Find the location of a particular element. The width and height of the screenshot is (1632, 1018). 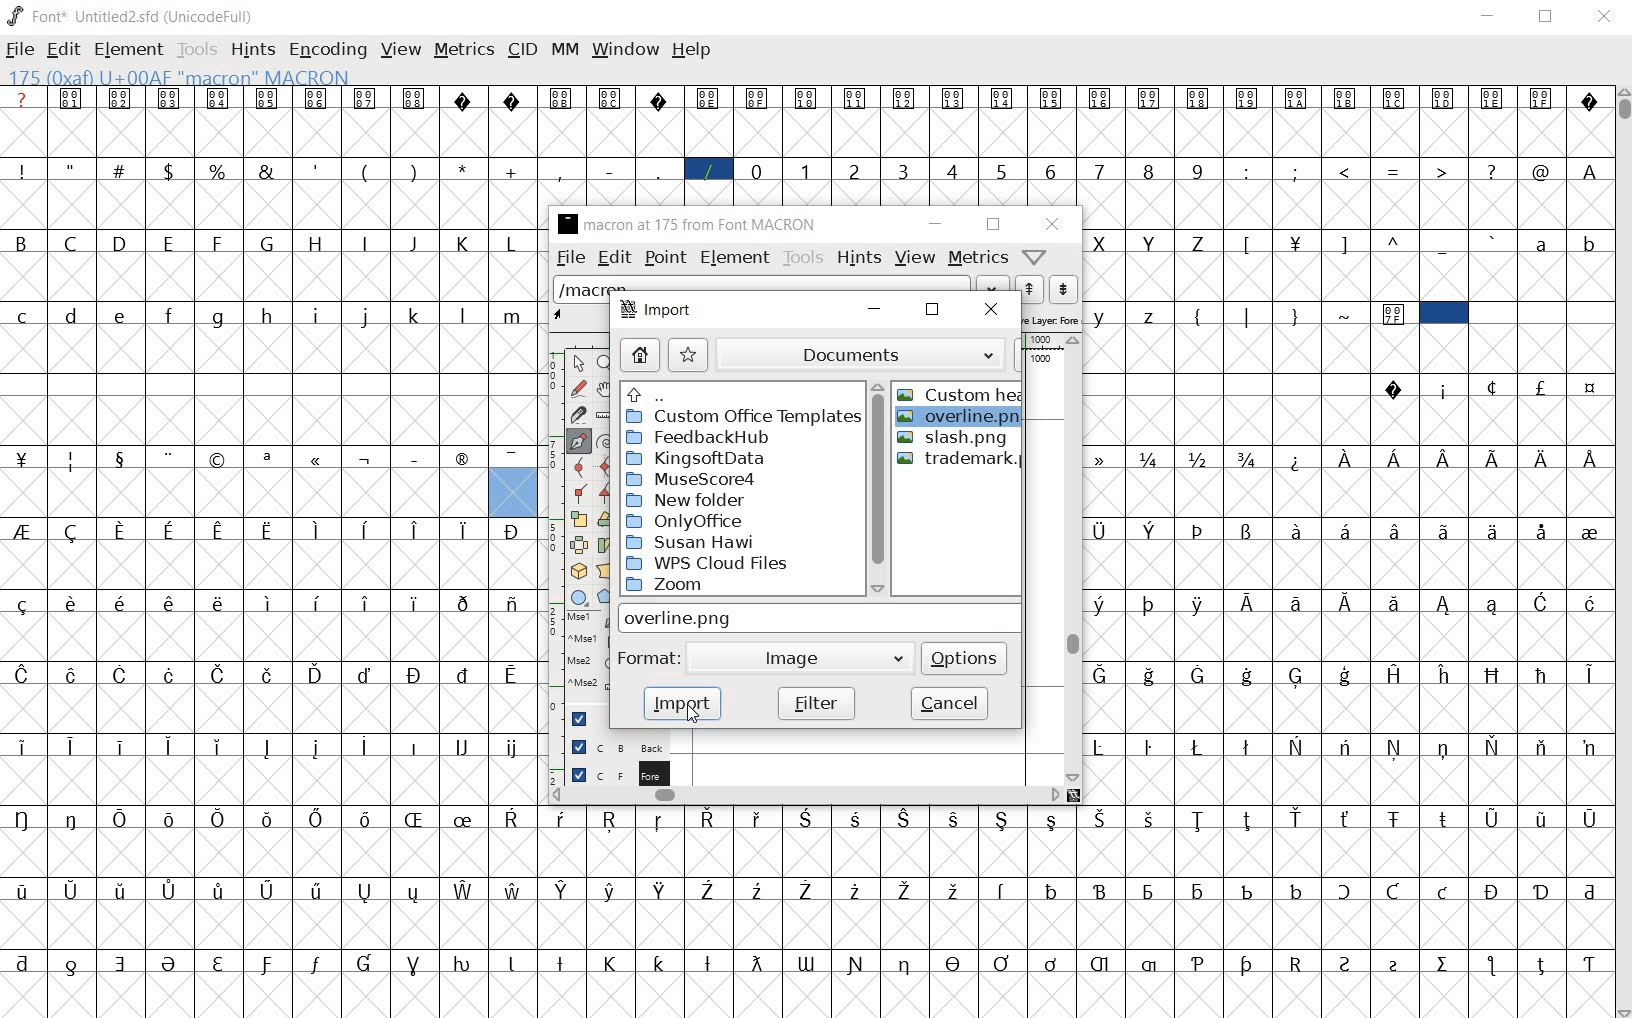

Symbol is located at coordinates (1491, 99).